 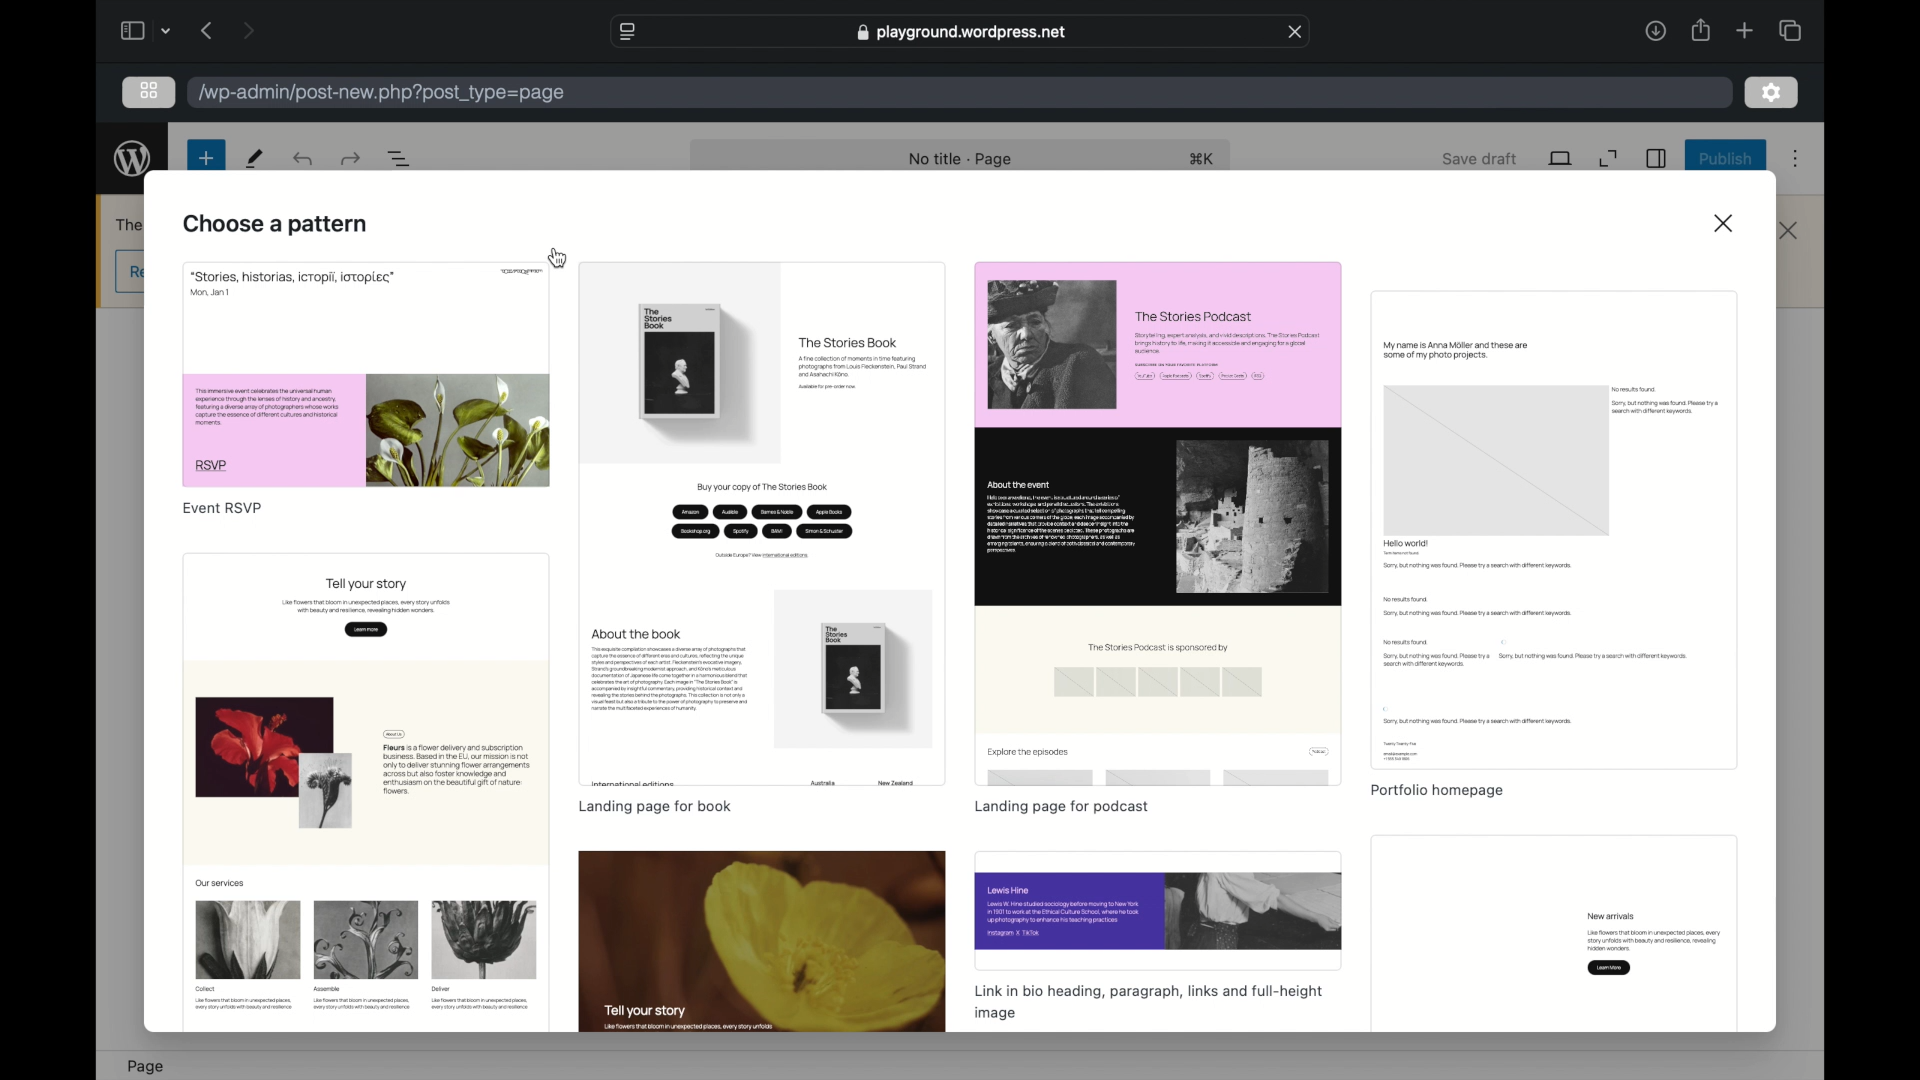 What do you see at coordinates (961, 160) in the screenshot?
I see `no title - page` at bounding box center [961, 160].